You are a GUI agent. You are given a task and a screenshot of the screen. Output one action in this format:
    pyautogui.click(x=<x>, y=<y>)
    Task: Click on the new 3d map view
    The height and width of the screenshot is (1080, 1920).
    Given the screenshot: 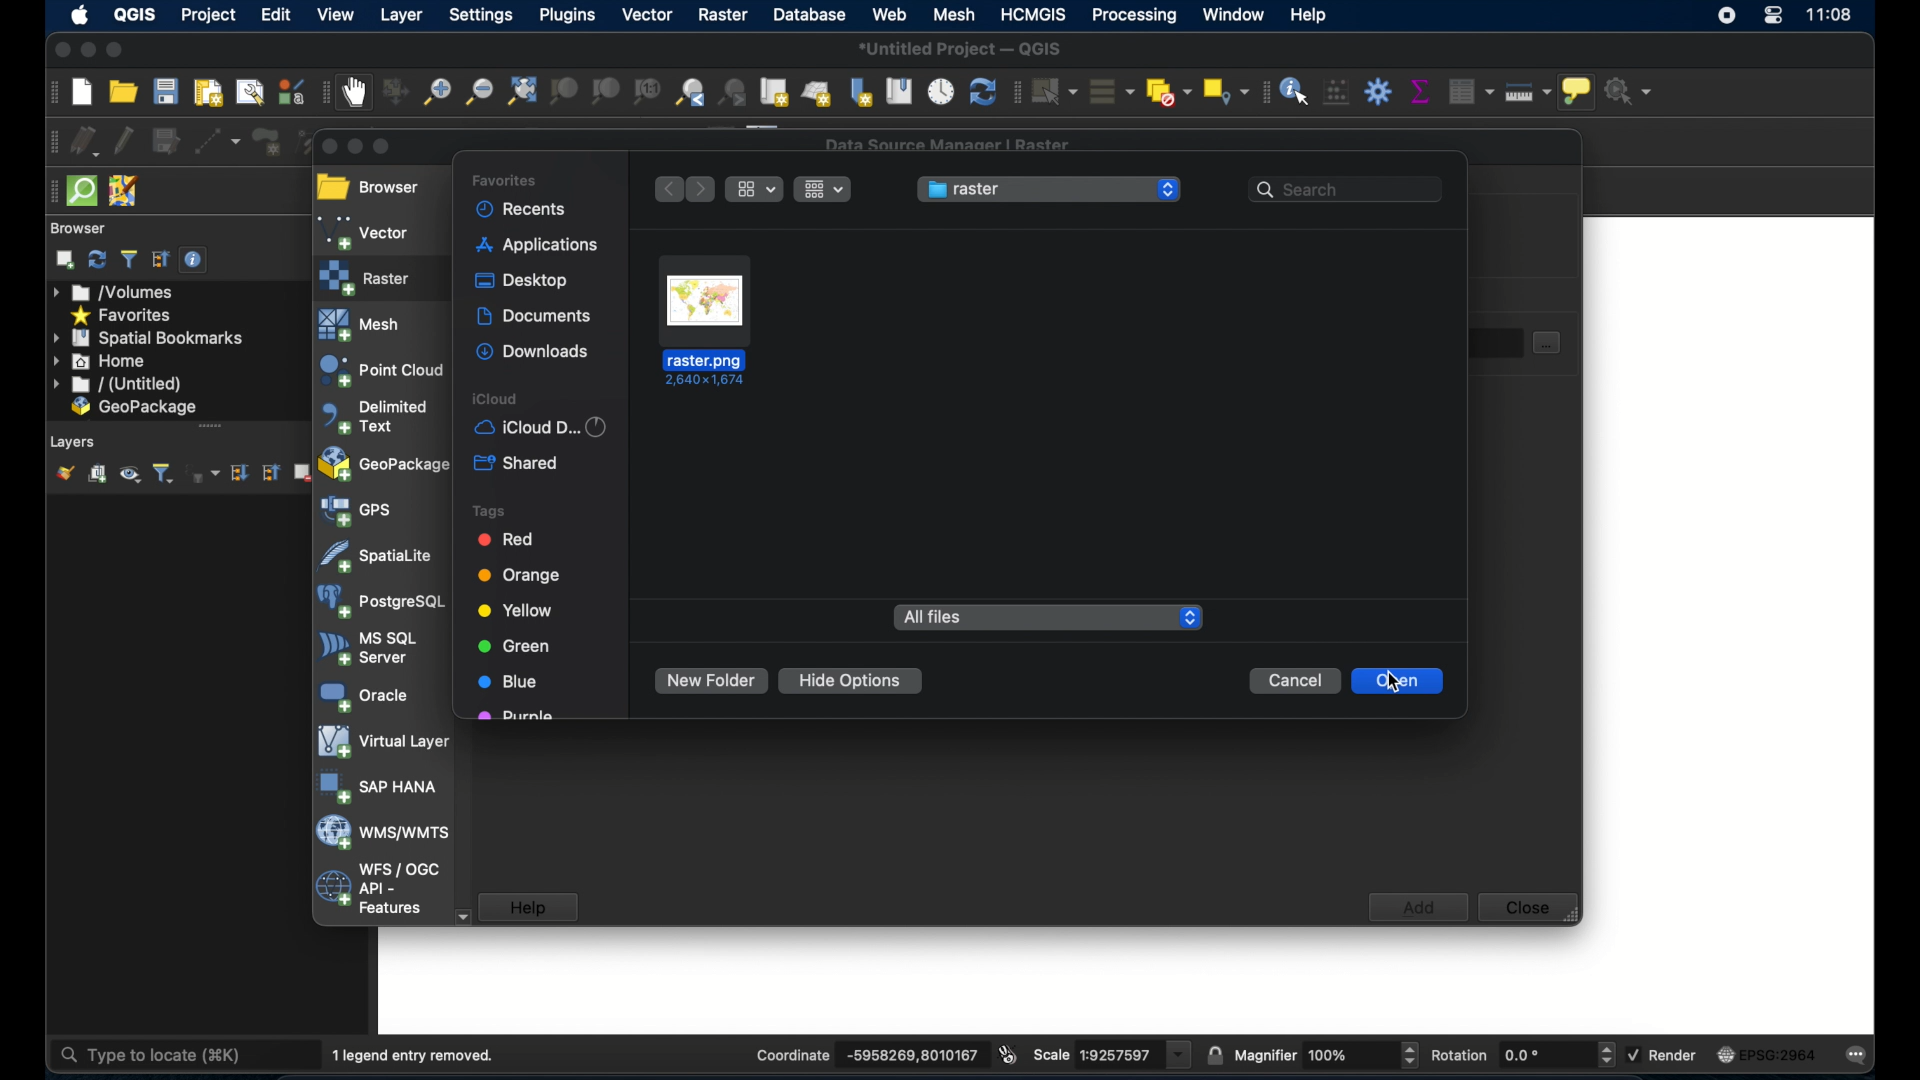 What is the action you would take?
    pyautogui.click(x=818, y=95)
    